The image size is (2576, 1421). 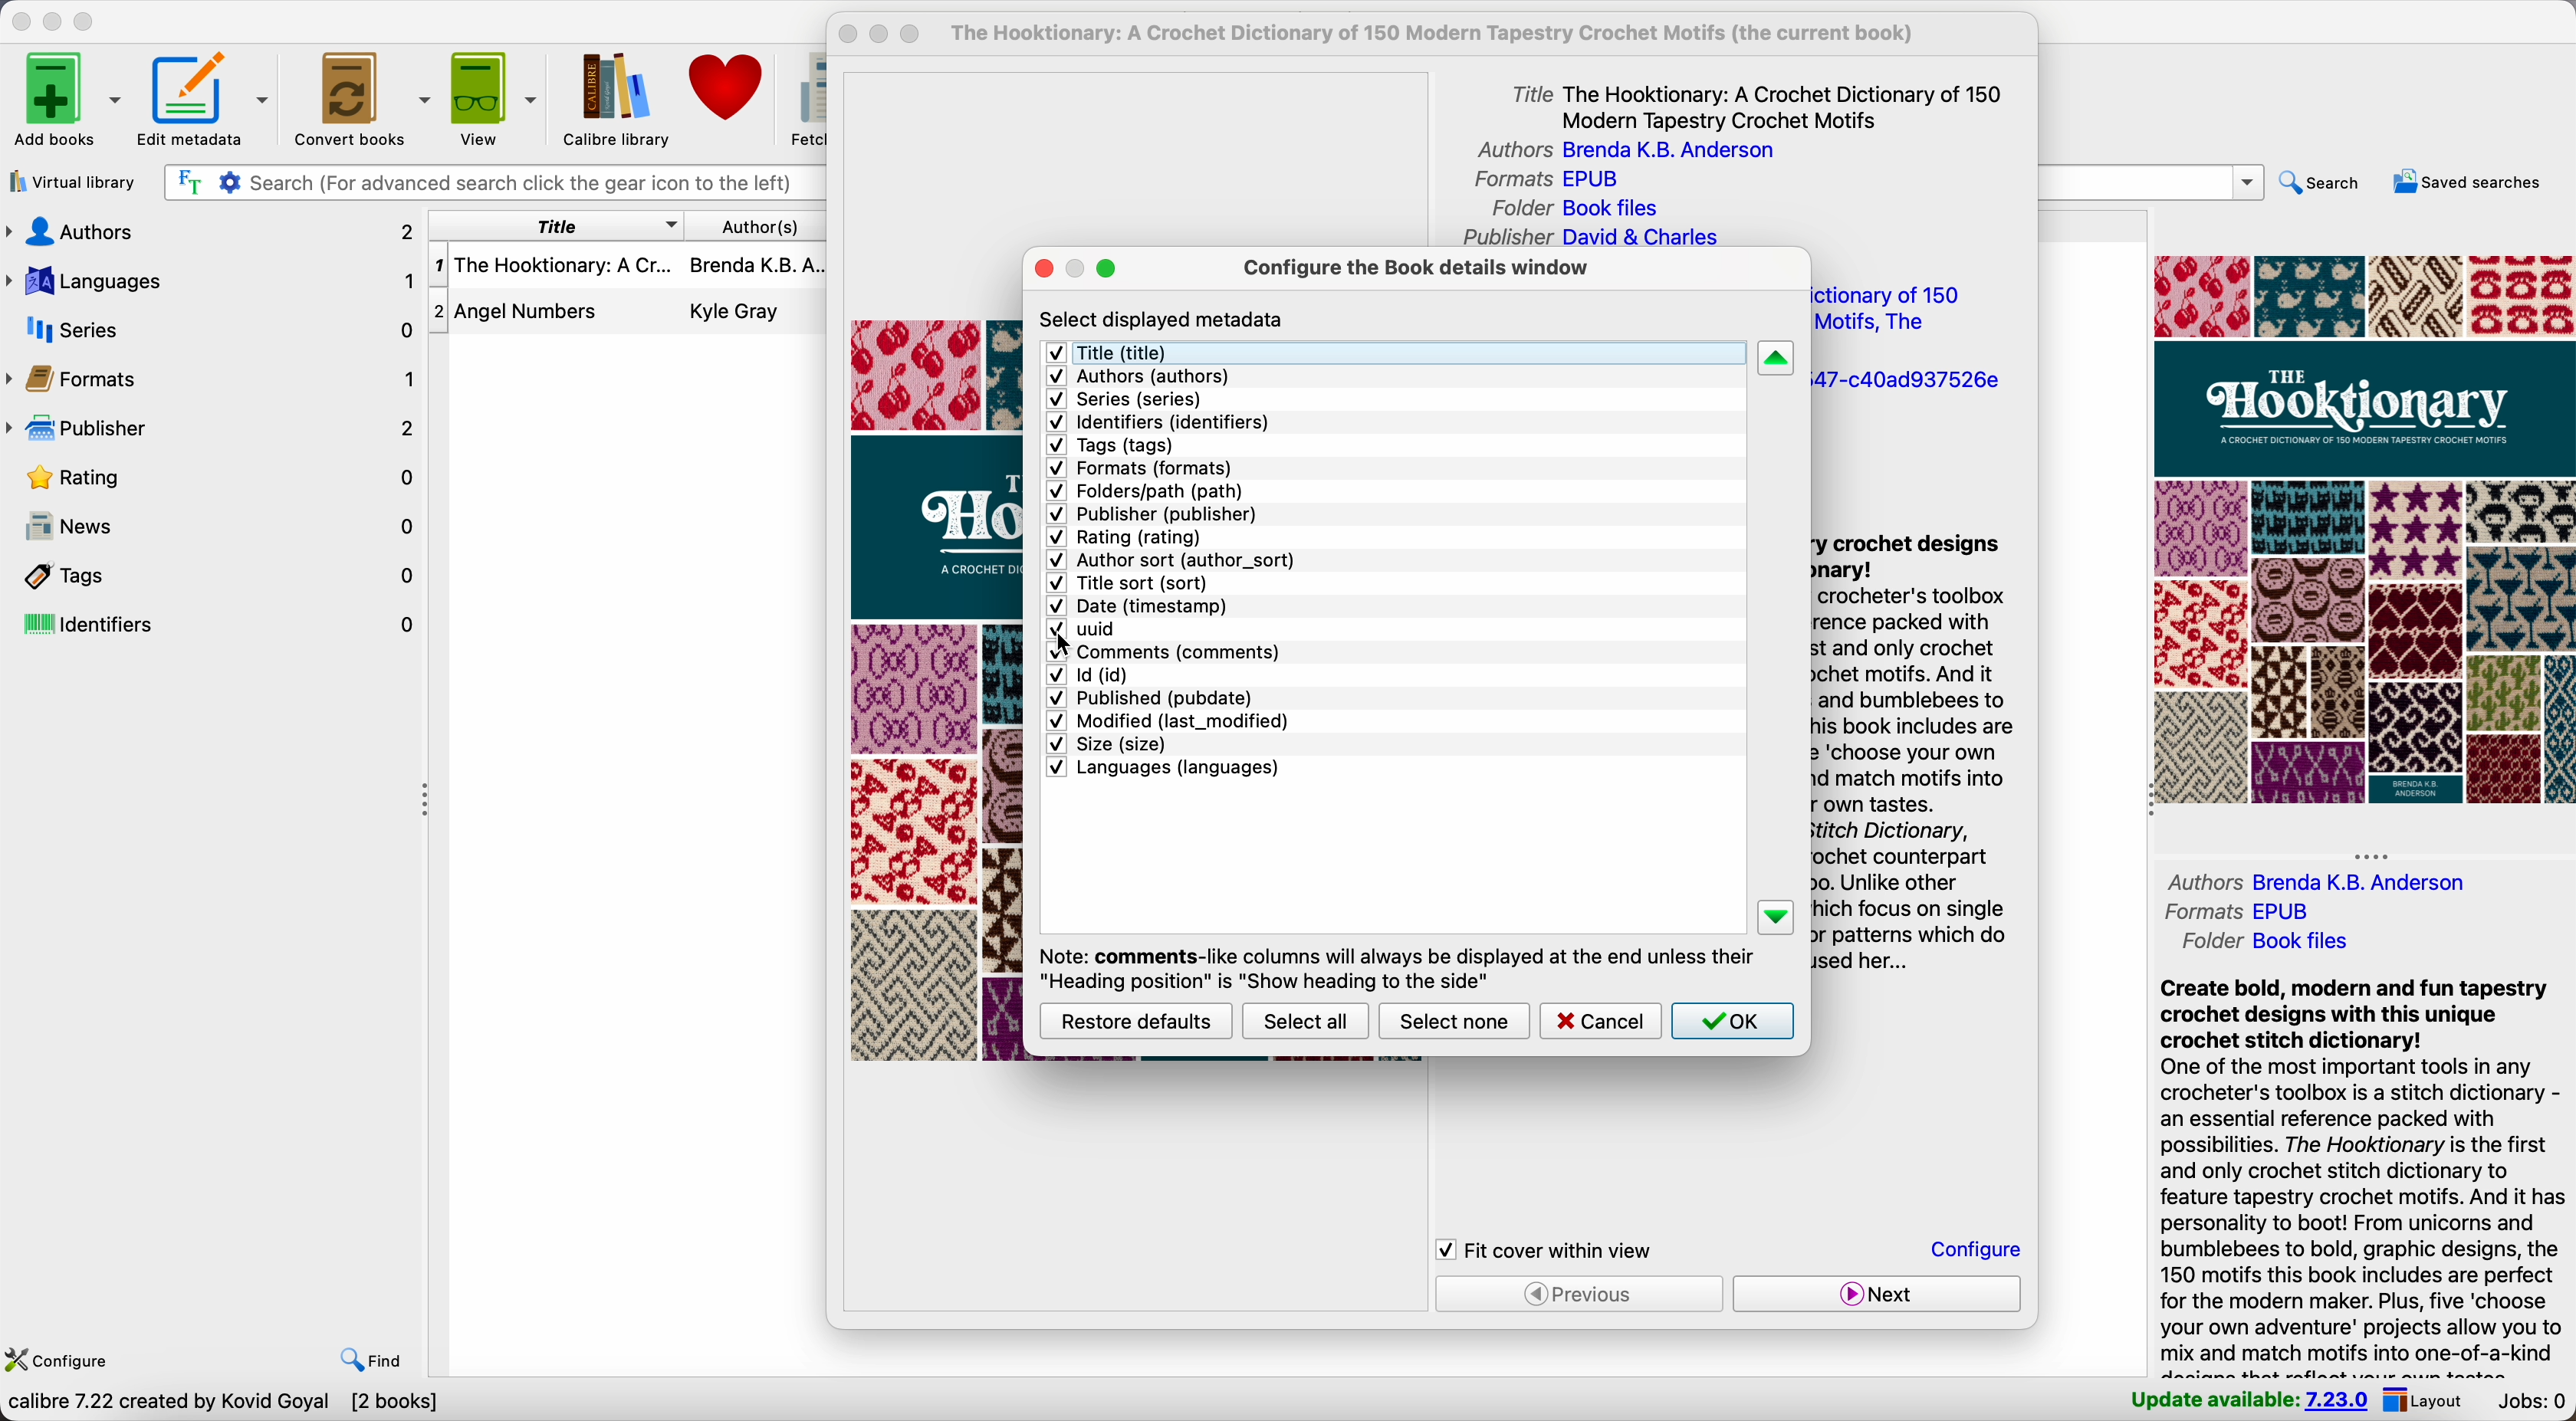 I want to click on synopsis, so click(x=2362, y=1175).